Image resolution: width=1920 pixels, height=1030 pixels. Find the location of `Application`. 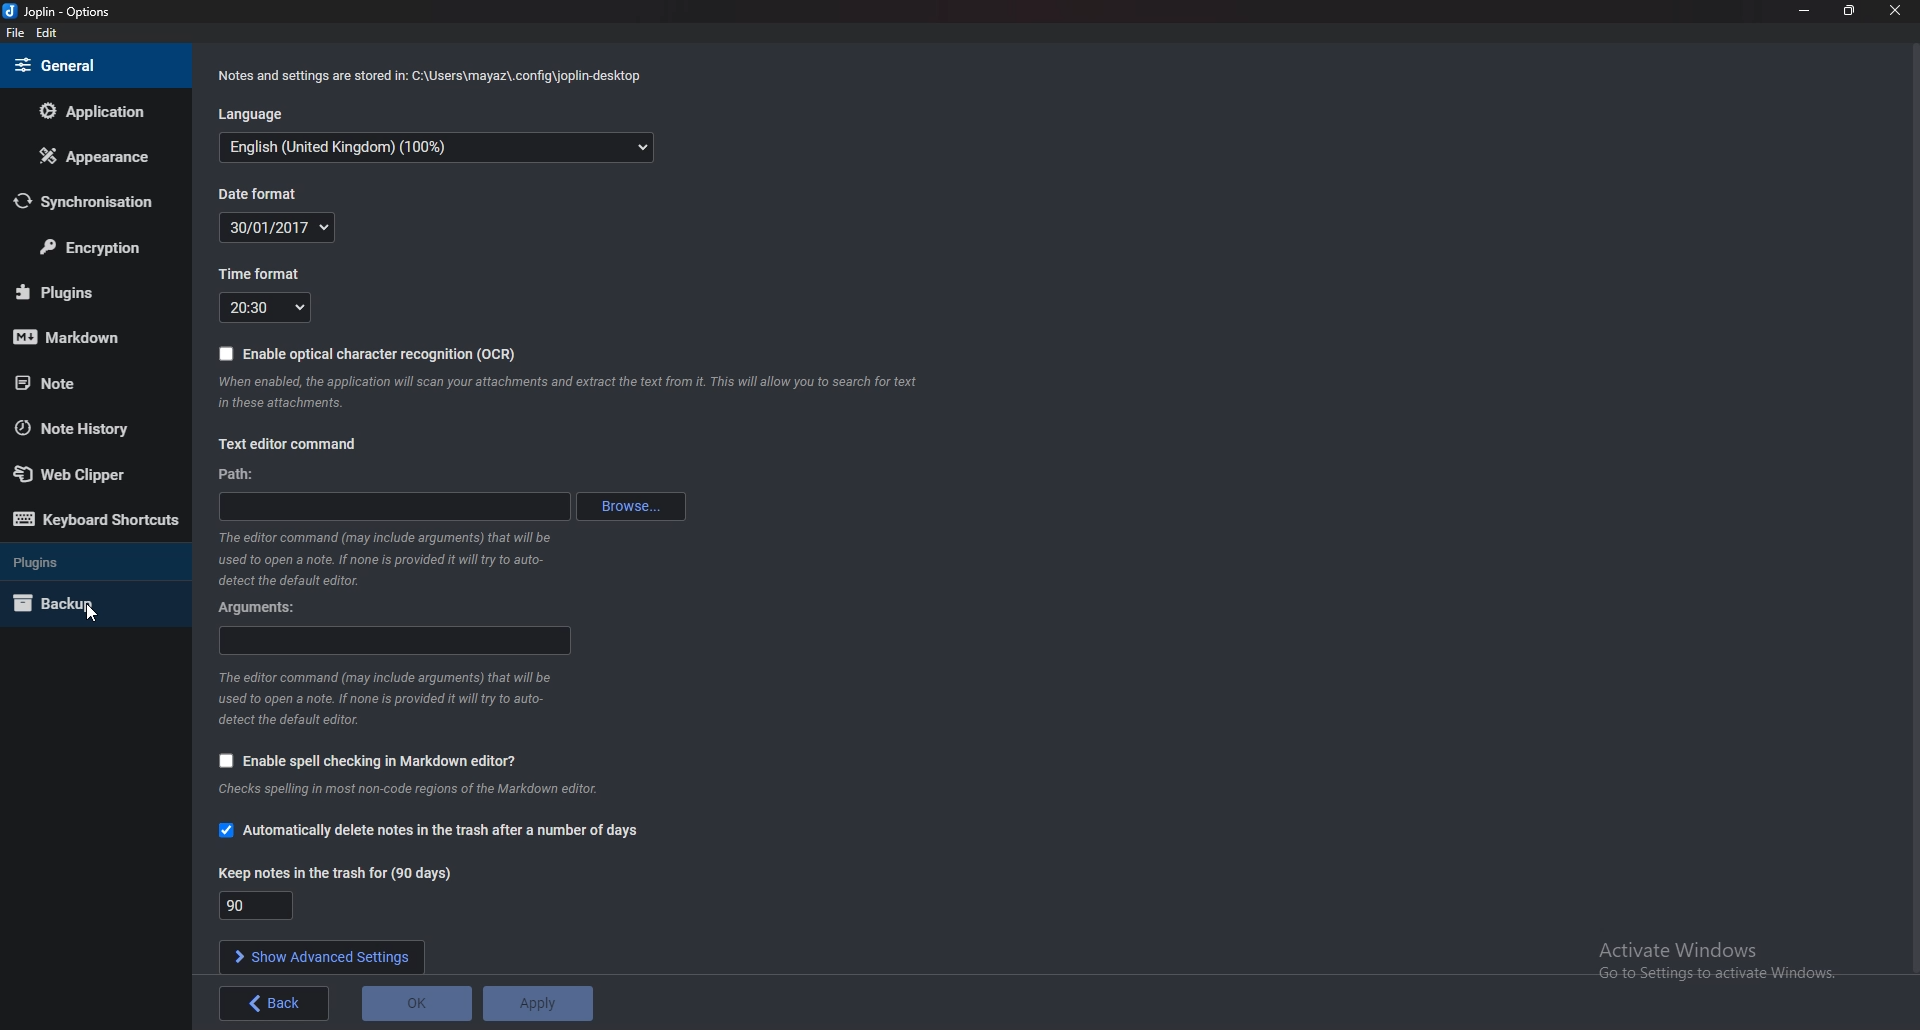

Application is located at coordinates (102, 111).